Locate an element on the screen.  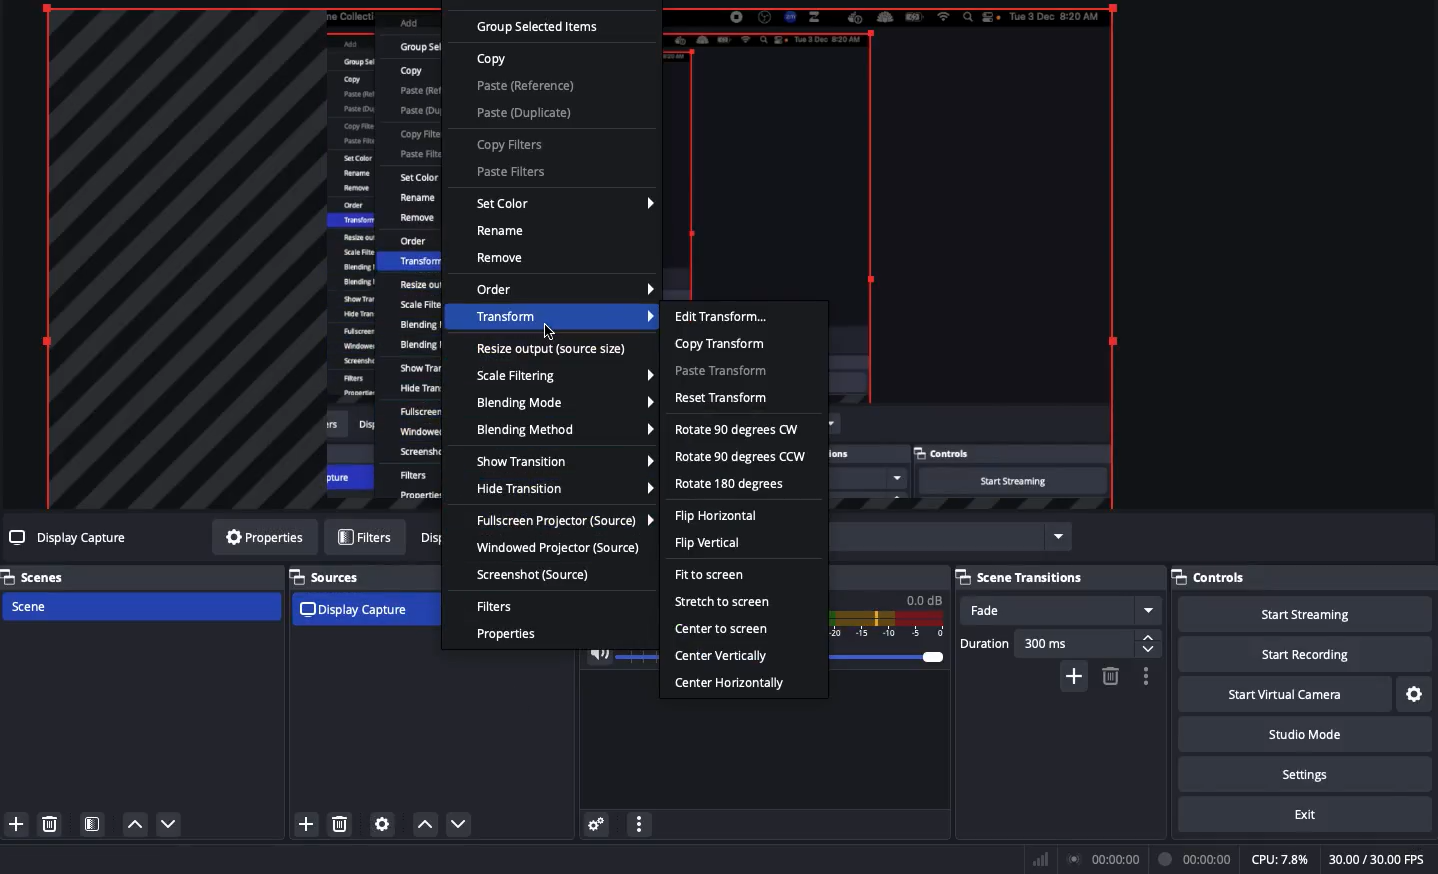
Start recording is located at coordinates (1303, 657).